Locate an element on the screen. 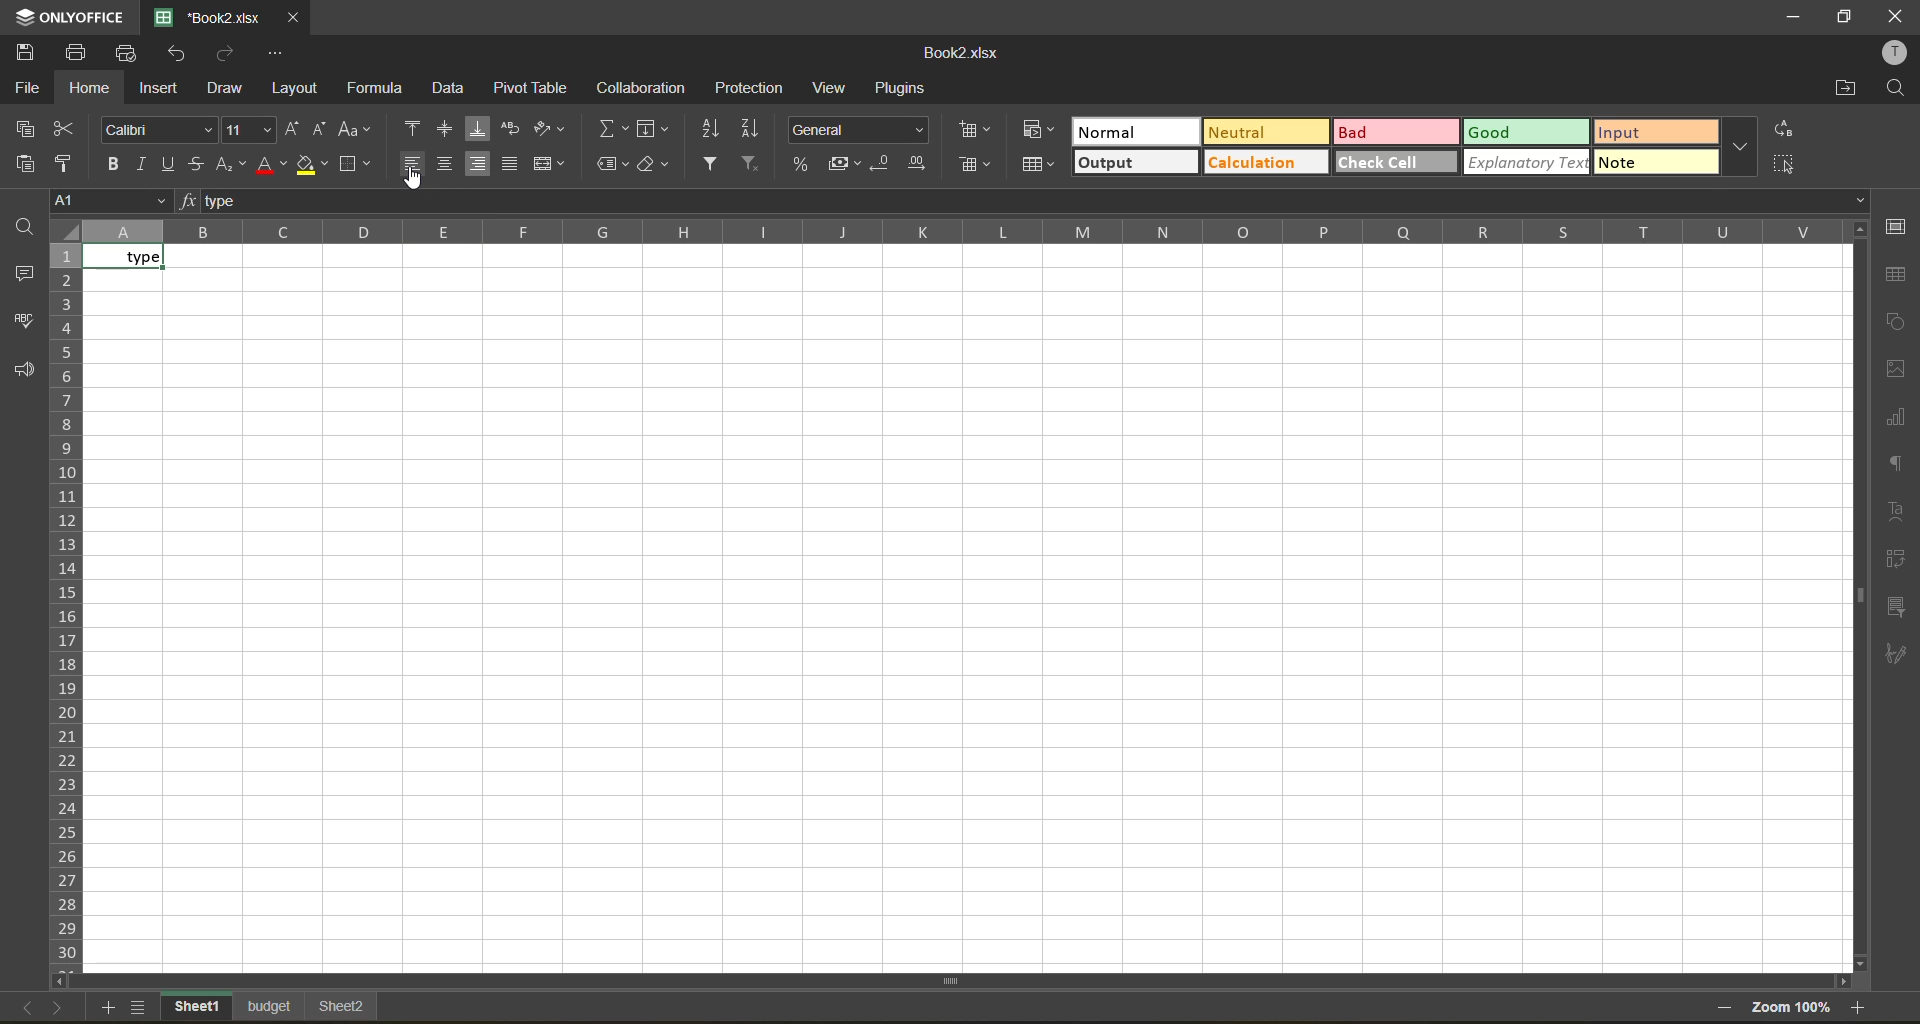 The image size is (1920, 1024). zoom out is located at coordinates (1722, 1008).